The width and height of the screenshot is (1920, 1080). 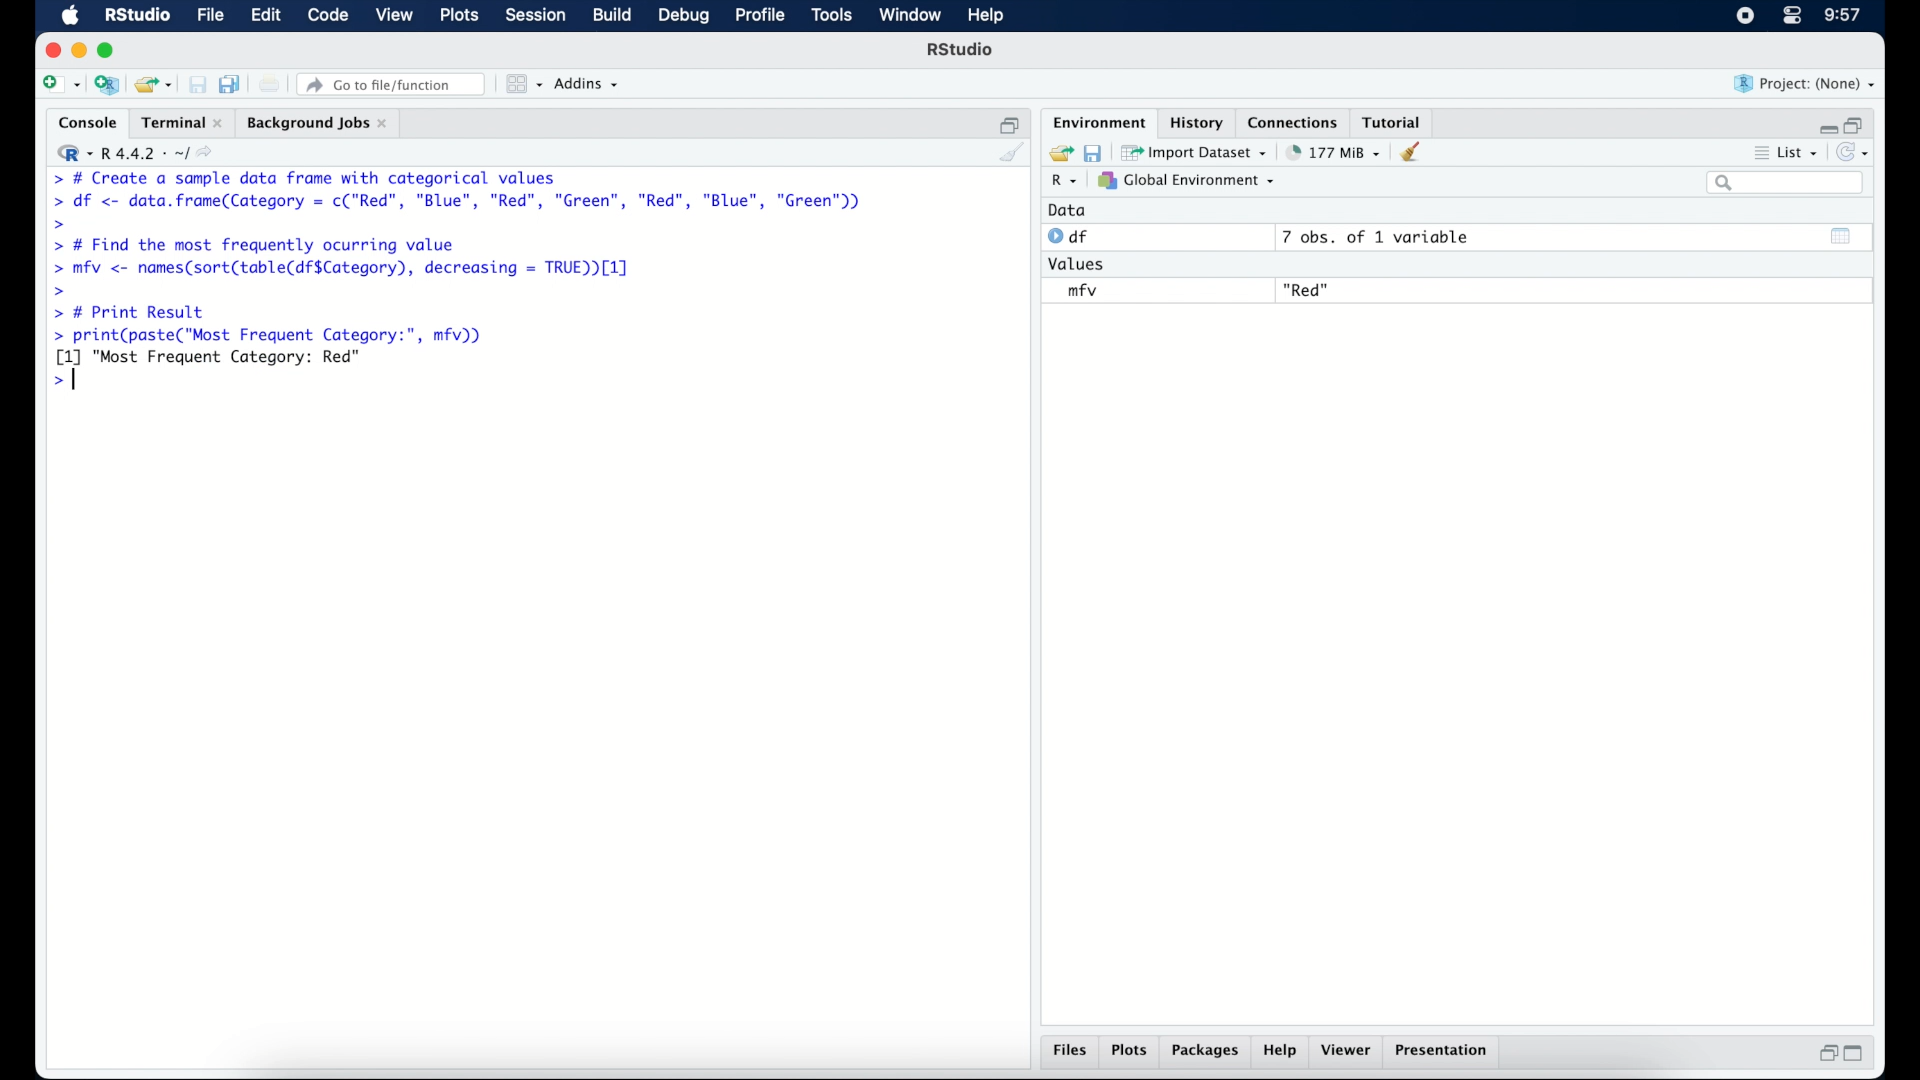 I want to click on command prompt, so click(x=60, y=223).